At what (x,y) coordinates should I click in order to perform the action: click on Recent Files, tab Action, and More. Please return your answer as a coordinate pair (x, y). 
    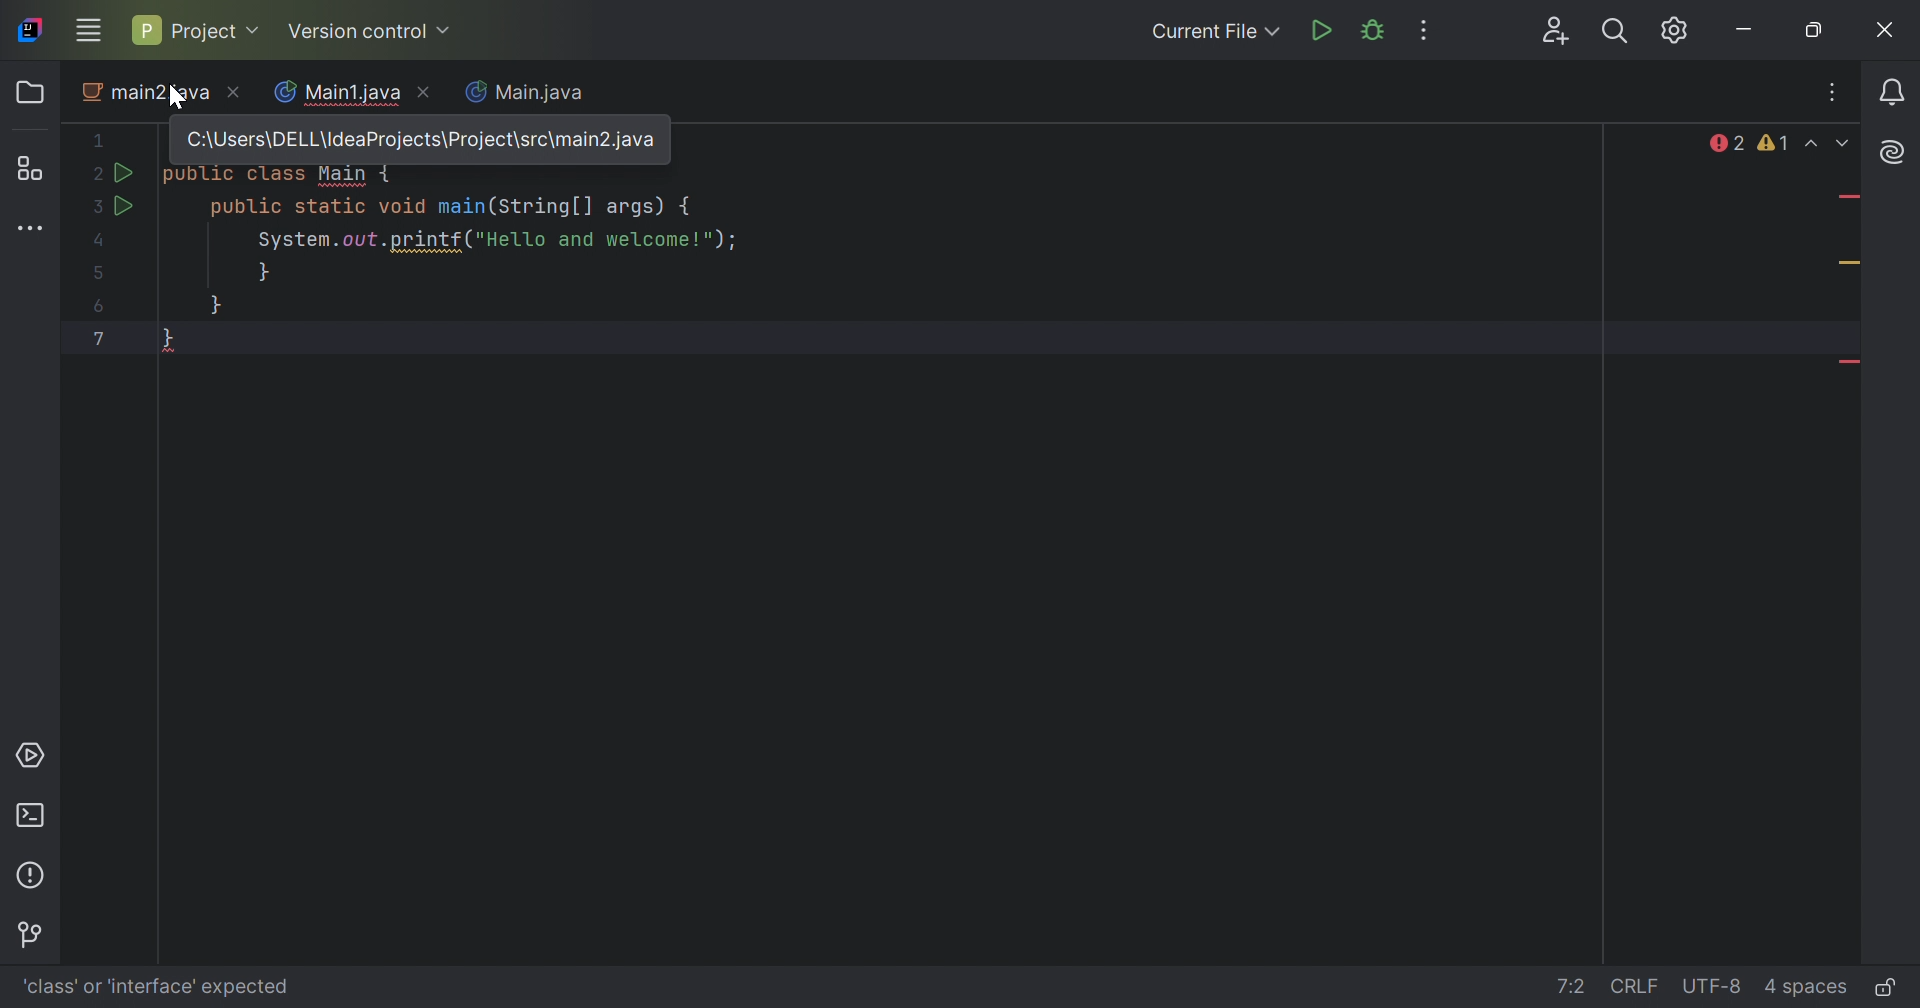
    Looking at the image, I should click on (1834, 95).